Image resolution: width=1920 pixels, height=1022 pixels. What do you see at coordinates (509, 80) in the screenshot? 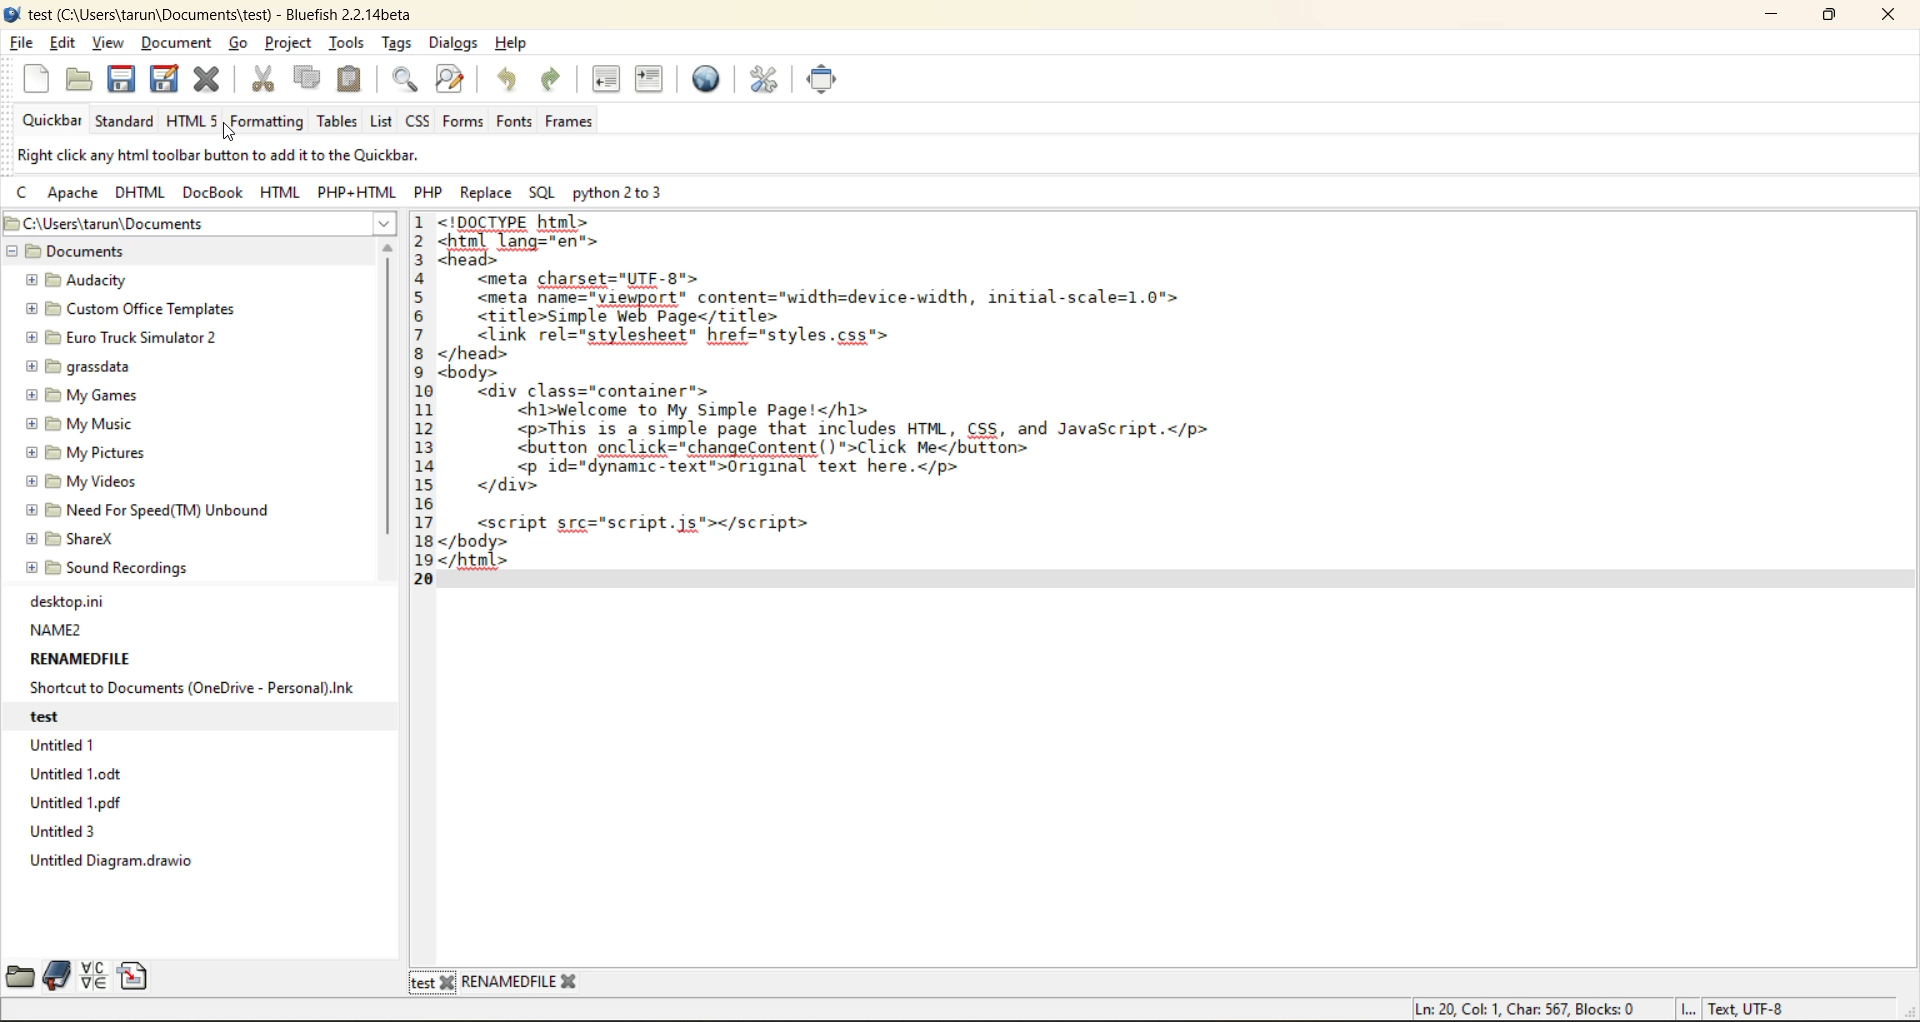
I see `undo` at bounding box center [509, 80].